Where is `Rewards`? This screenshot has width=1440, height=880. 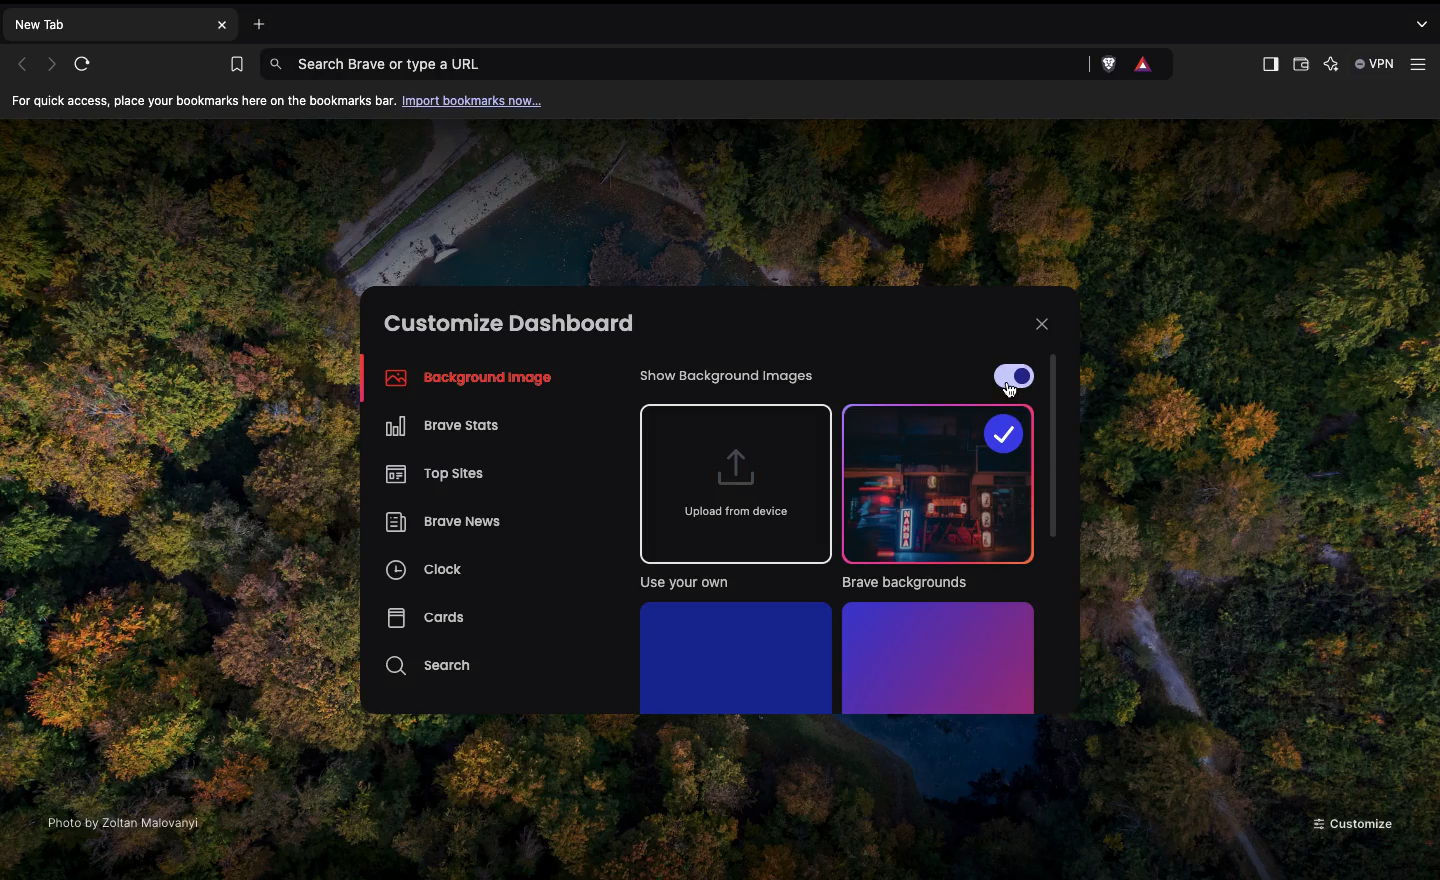
Rewards is located at coordinates (1145, 66).